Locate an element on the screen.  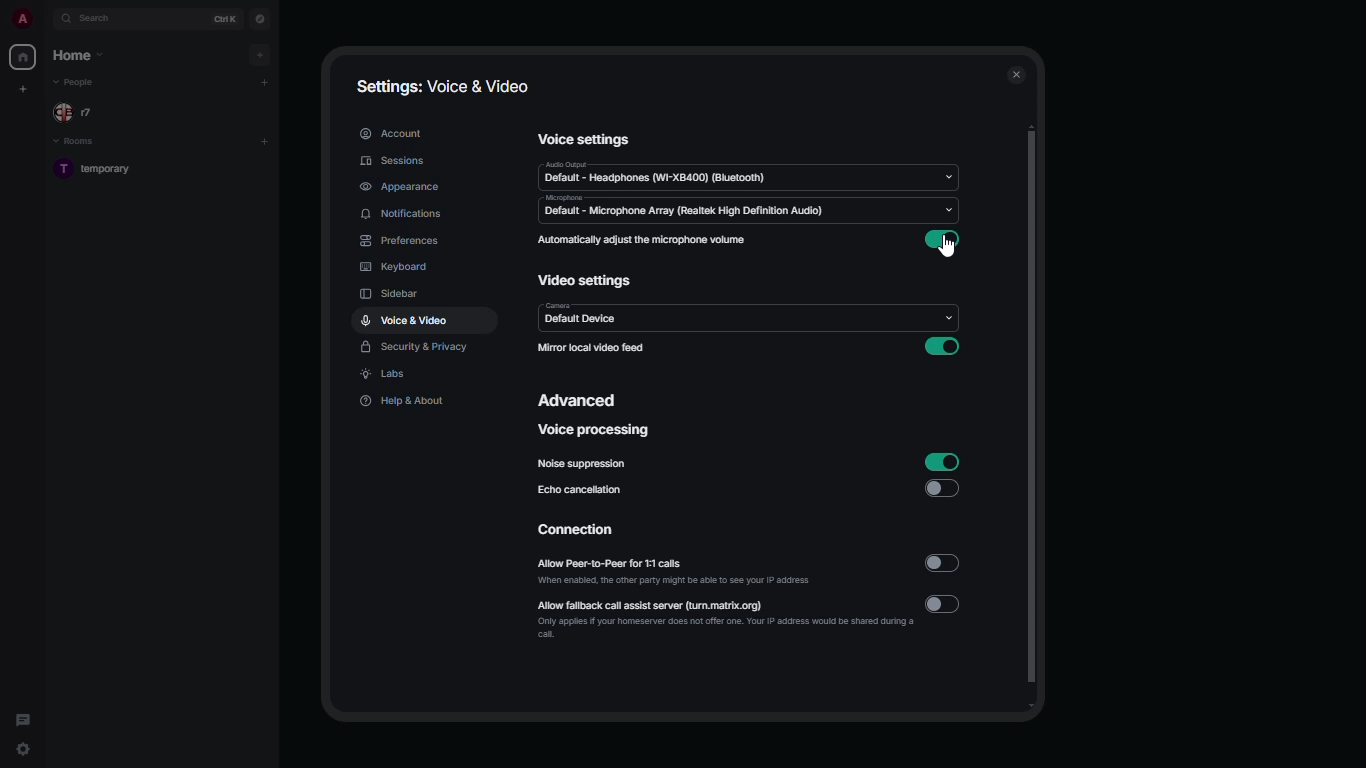
profile is located at coordinates (22, 19).